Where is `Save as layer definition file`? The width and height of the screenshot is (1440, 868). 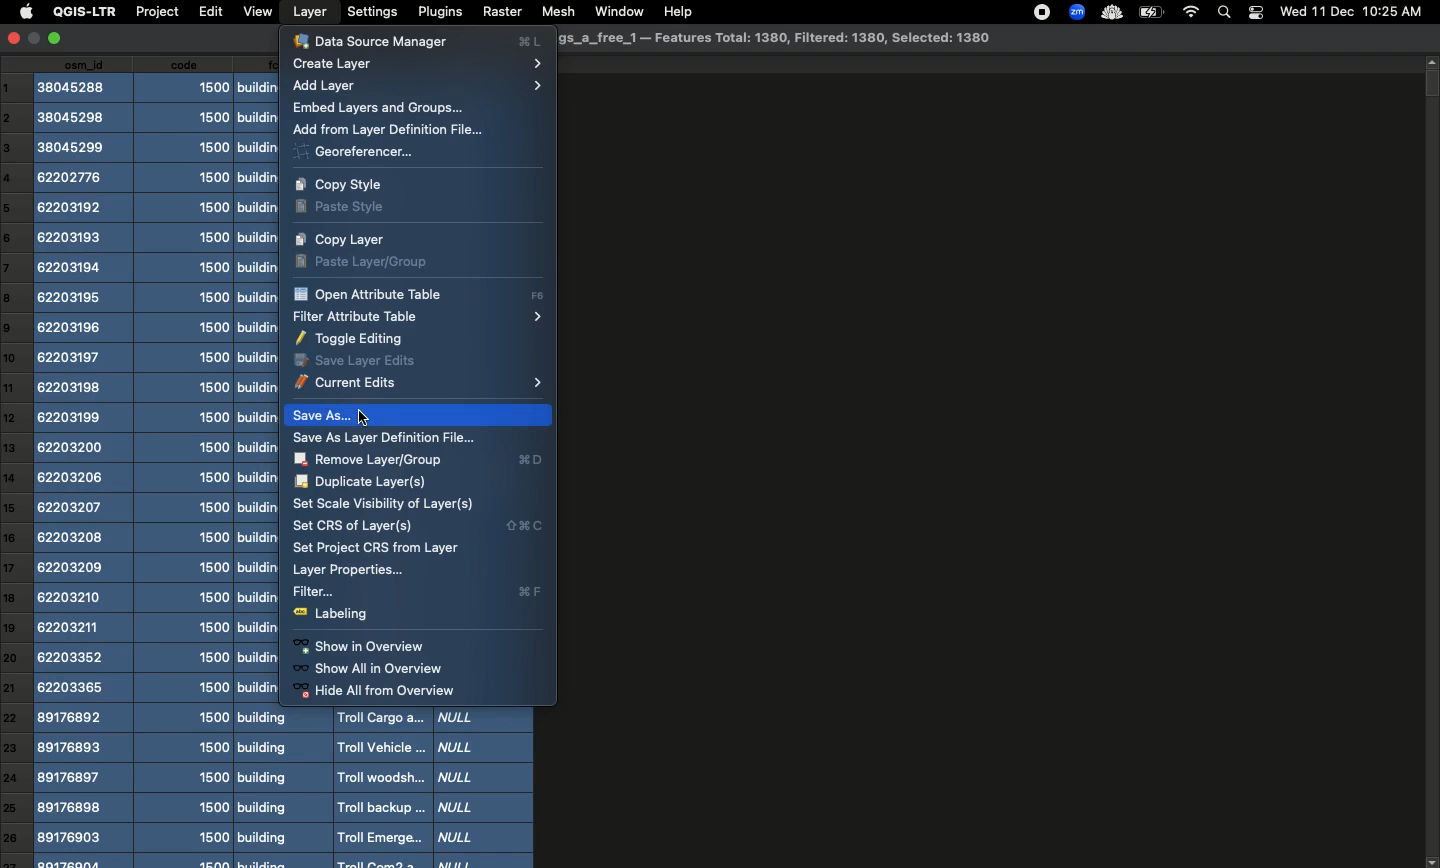
Save as layer definition file is located at coordinates (391, 438).